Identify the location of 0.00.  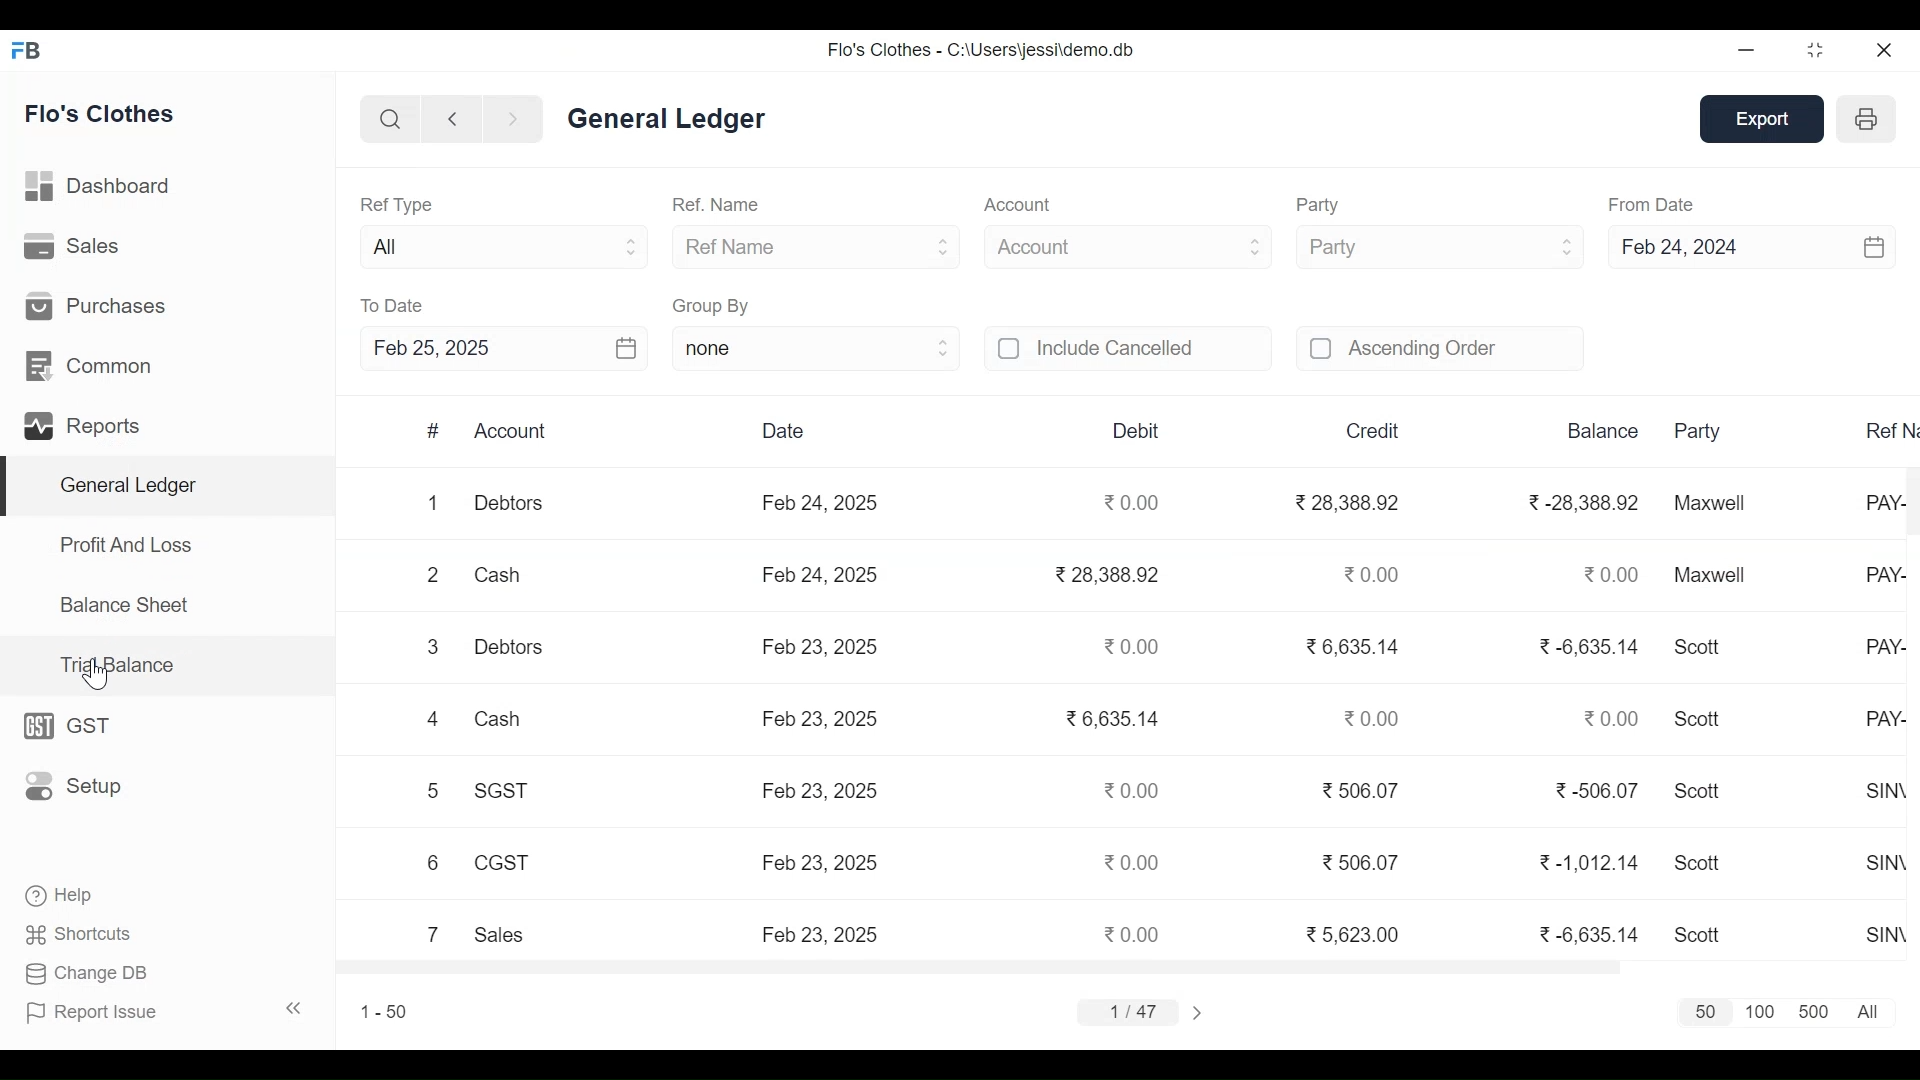
(1614, 575).